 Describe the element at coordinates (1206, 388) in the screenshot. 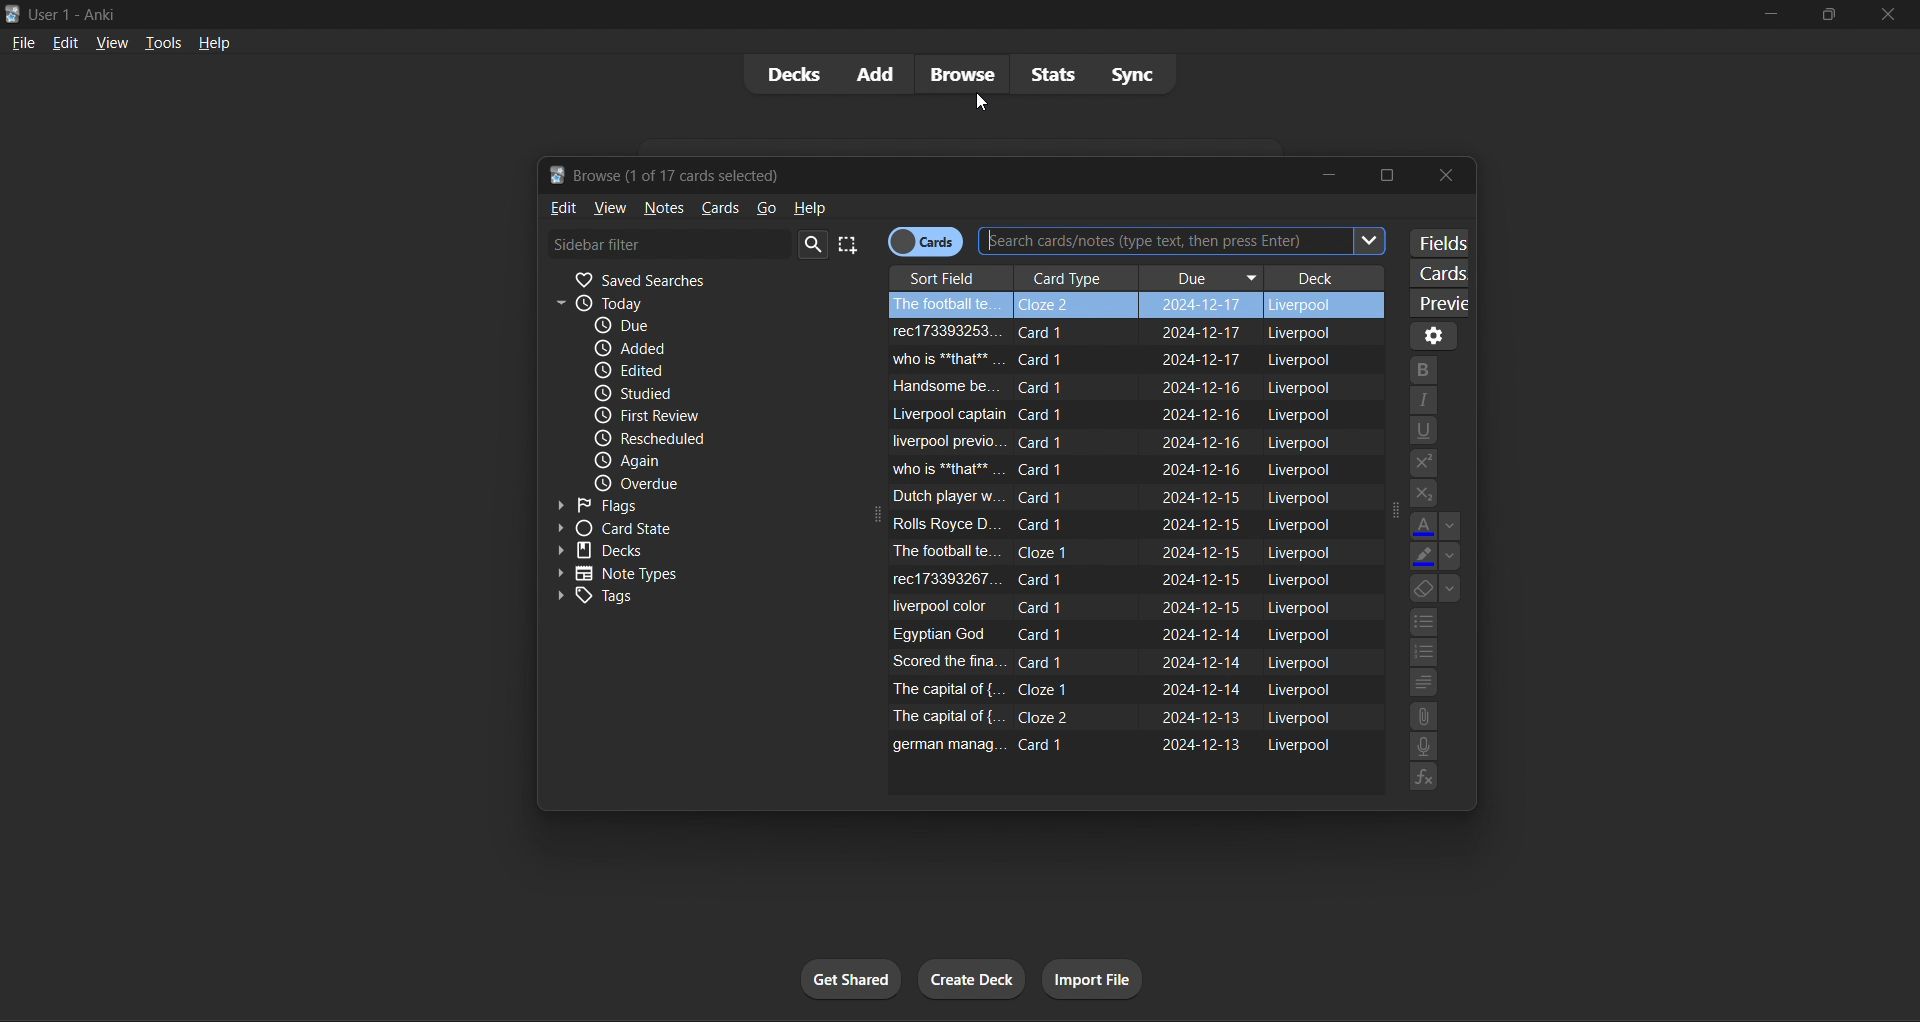

I see `due date` at that location.